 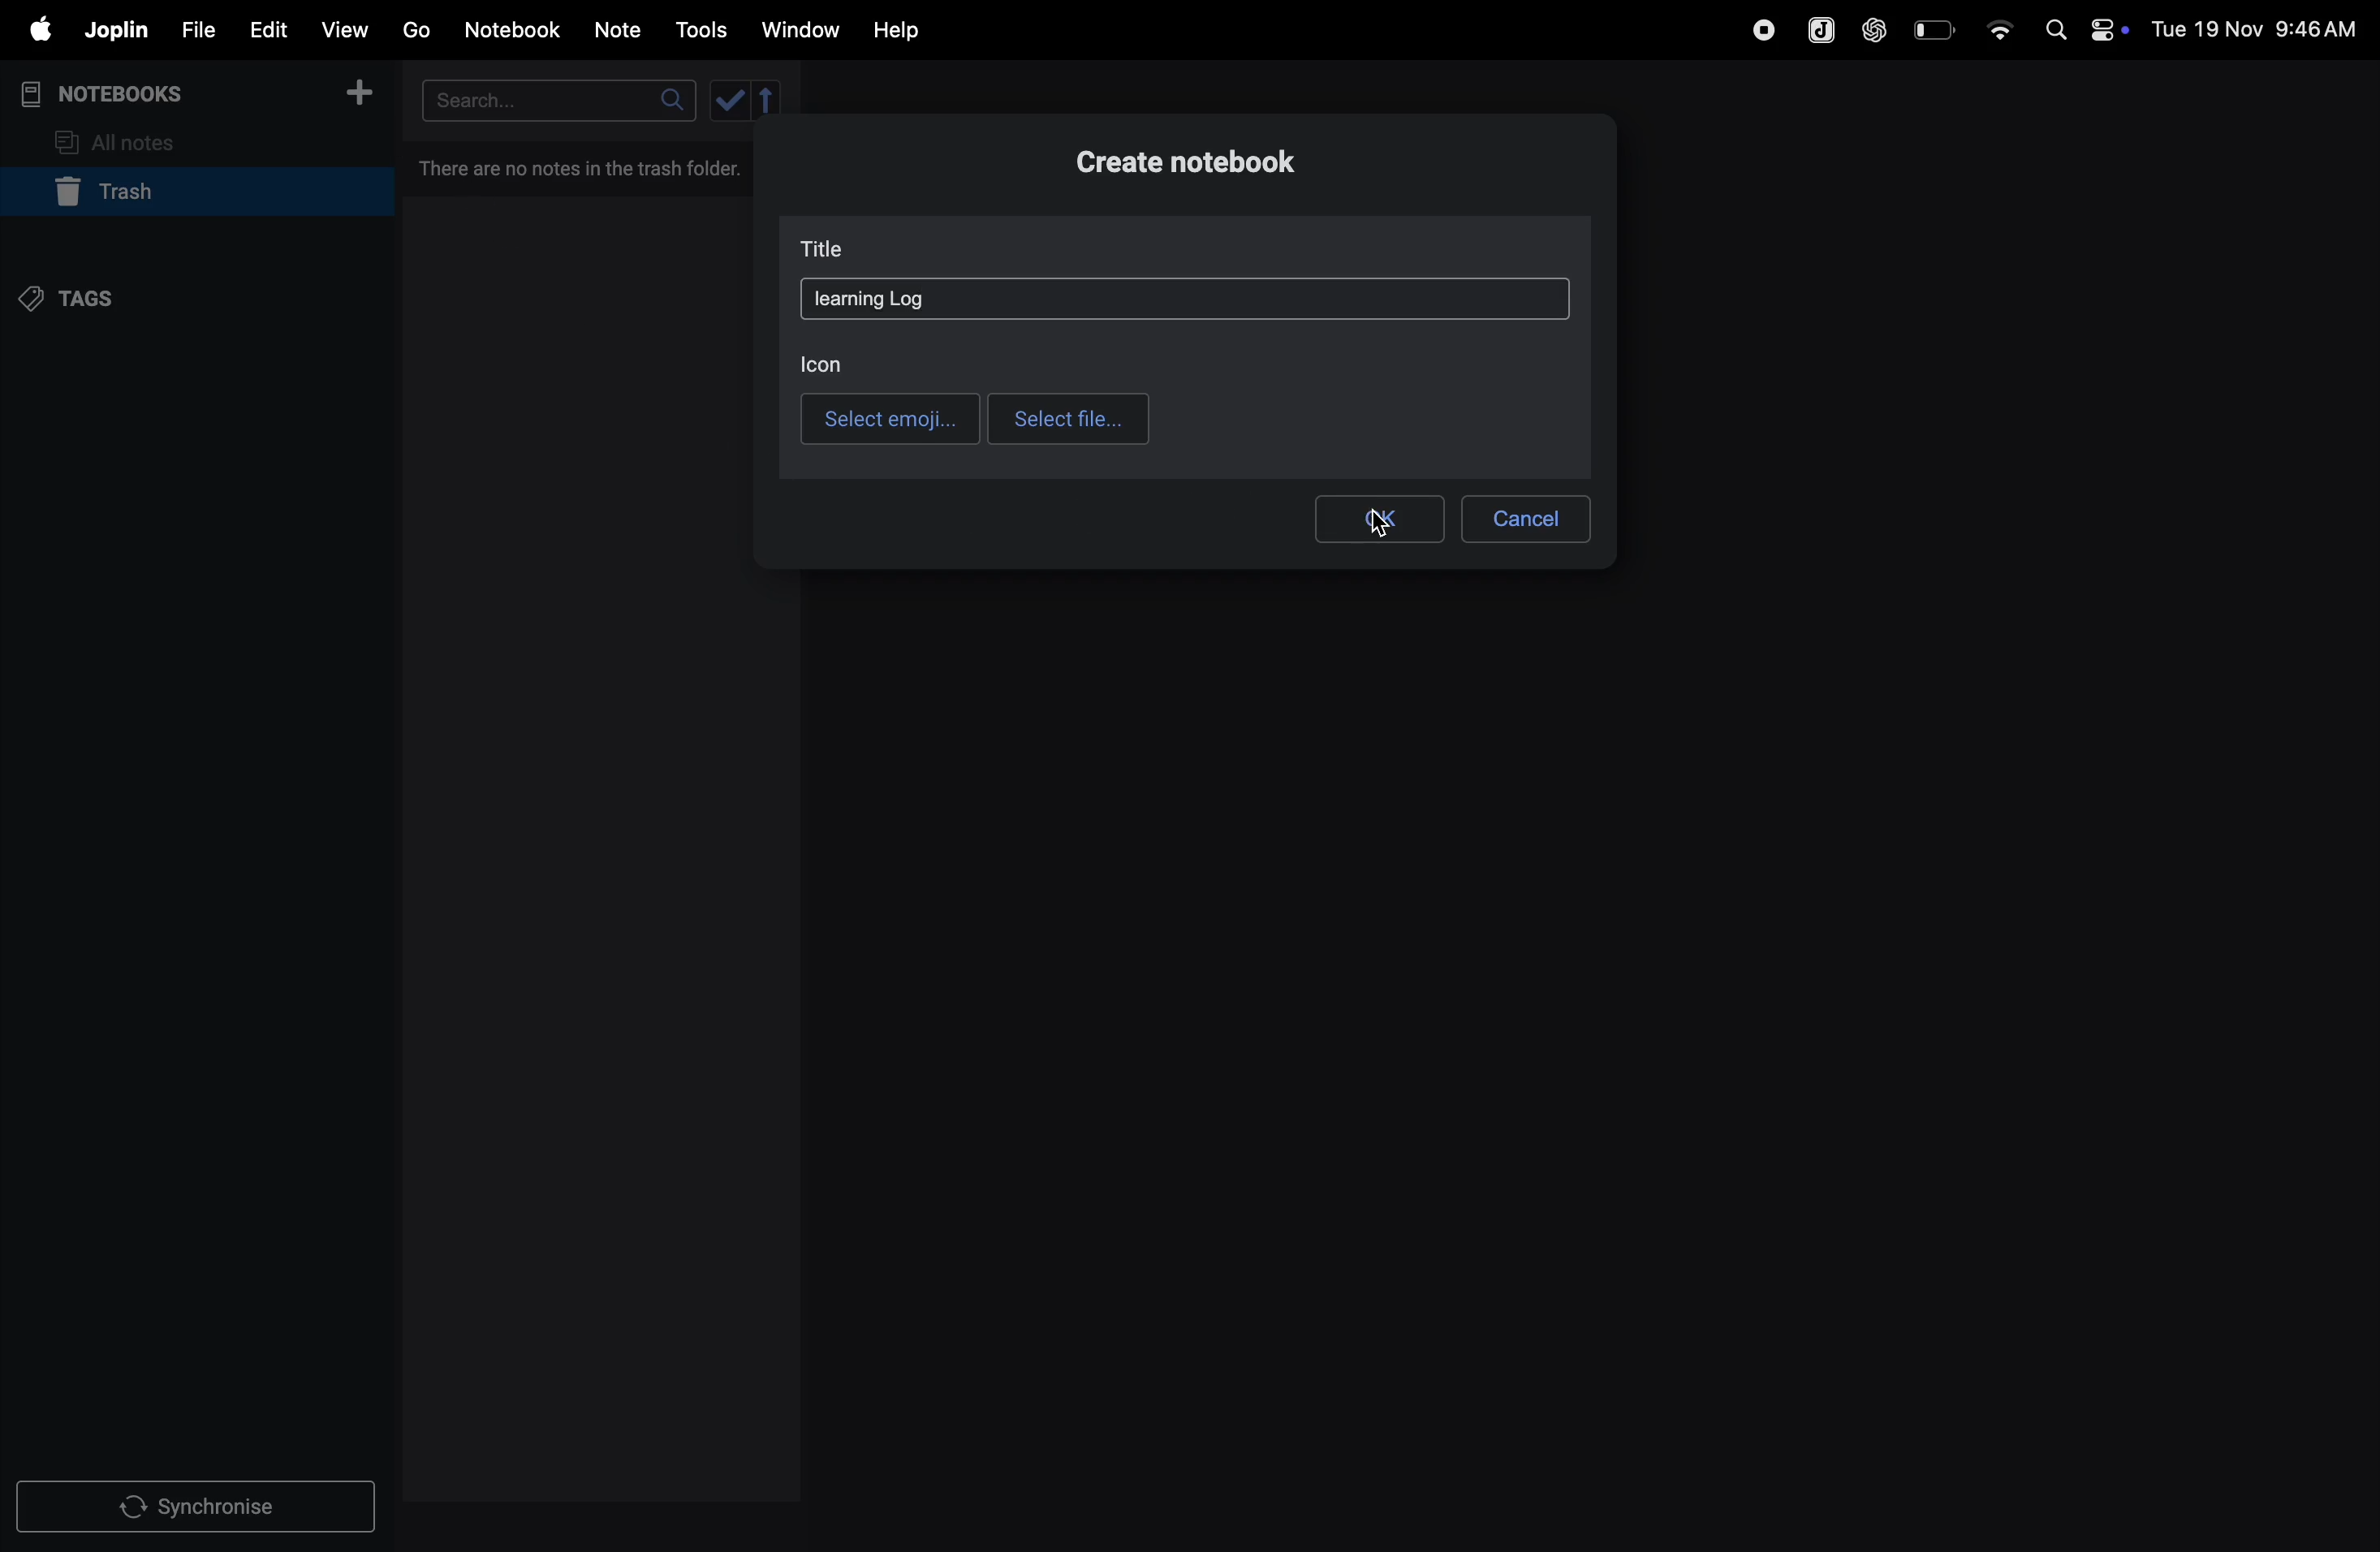 What do you see at coordinates (1195, 165) in the screenshot?
I see `Create Notebook` at bounding box center [1195, 165].